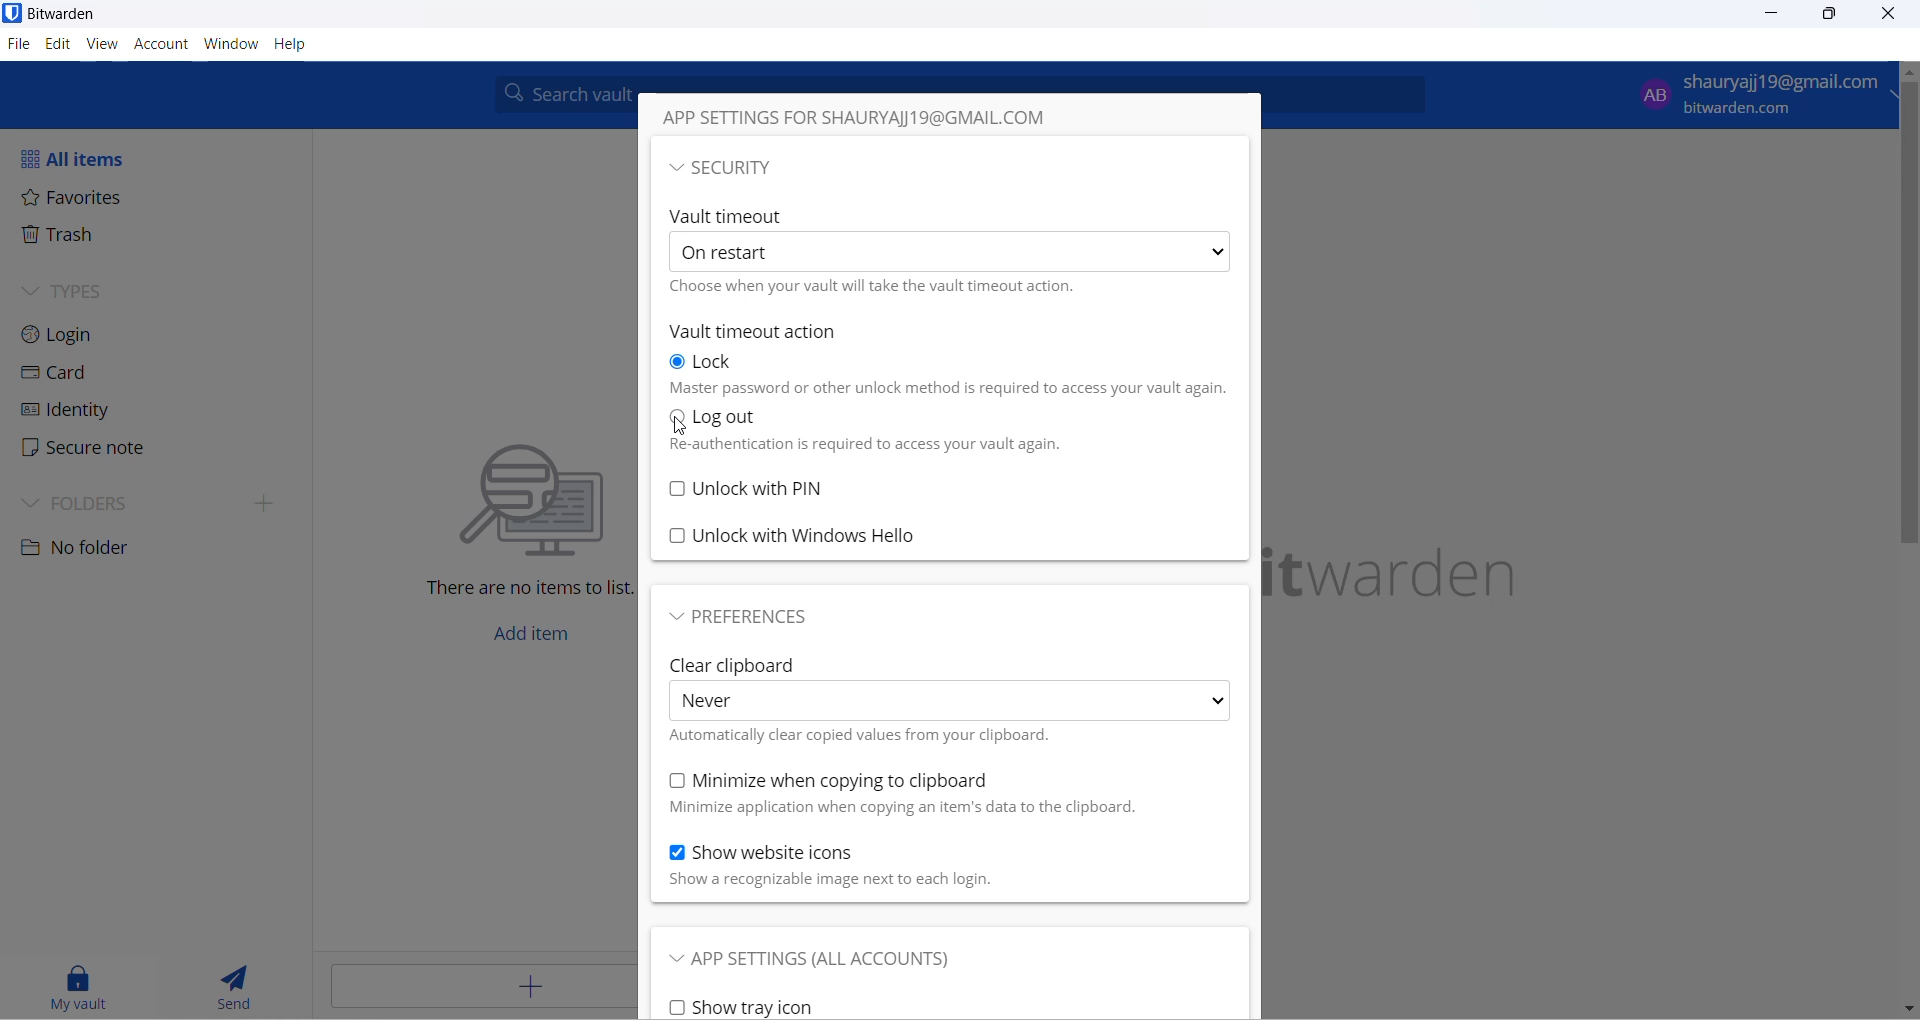  I want to click on add item button, so click(529, 638).